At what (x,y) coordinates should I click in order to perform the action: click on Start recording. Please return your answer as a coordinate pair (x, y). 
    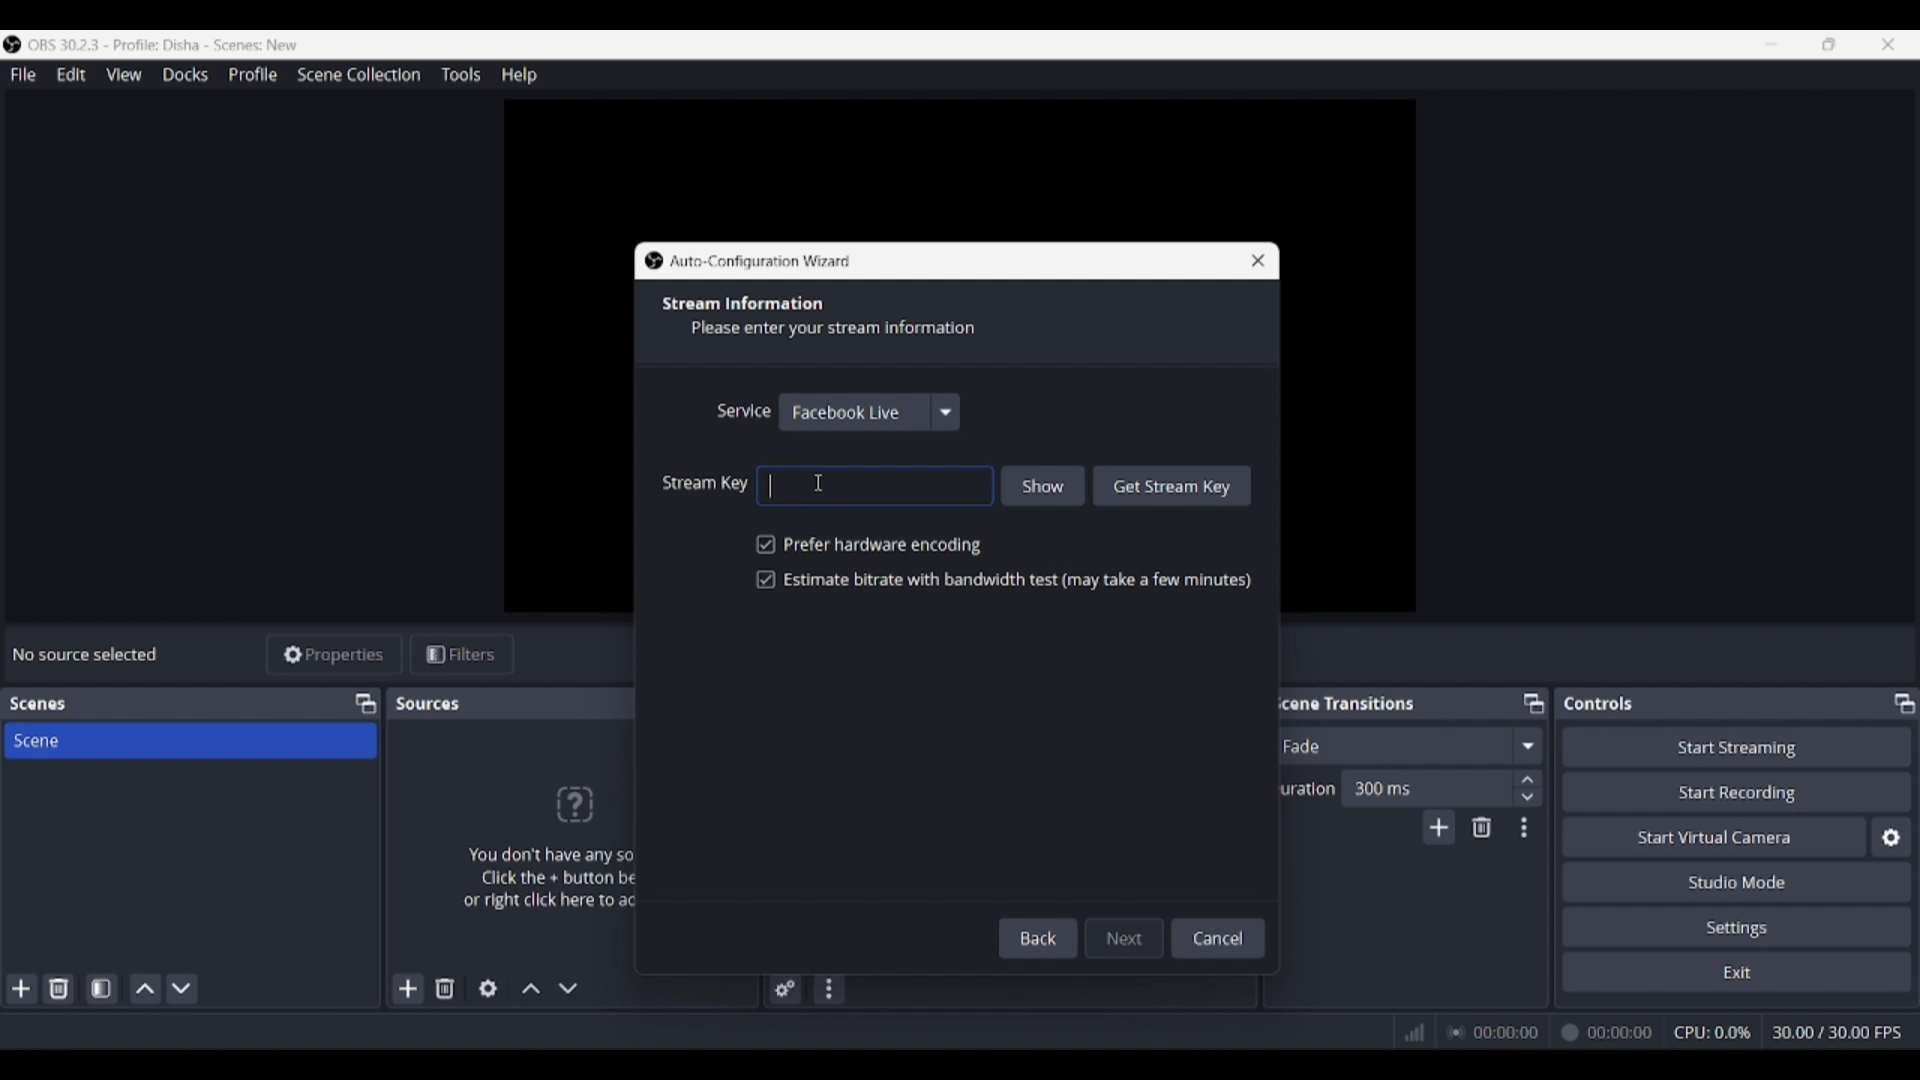
    Looking at the image, I should click on (1738, 791).